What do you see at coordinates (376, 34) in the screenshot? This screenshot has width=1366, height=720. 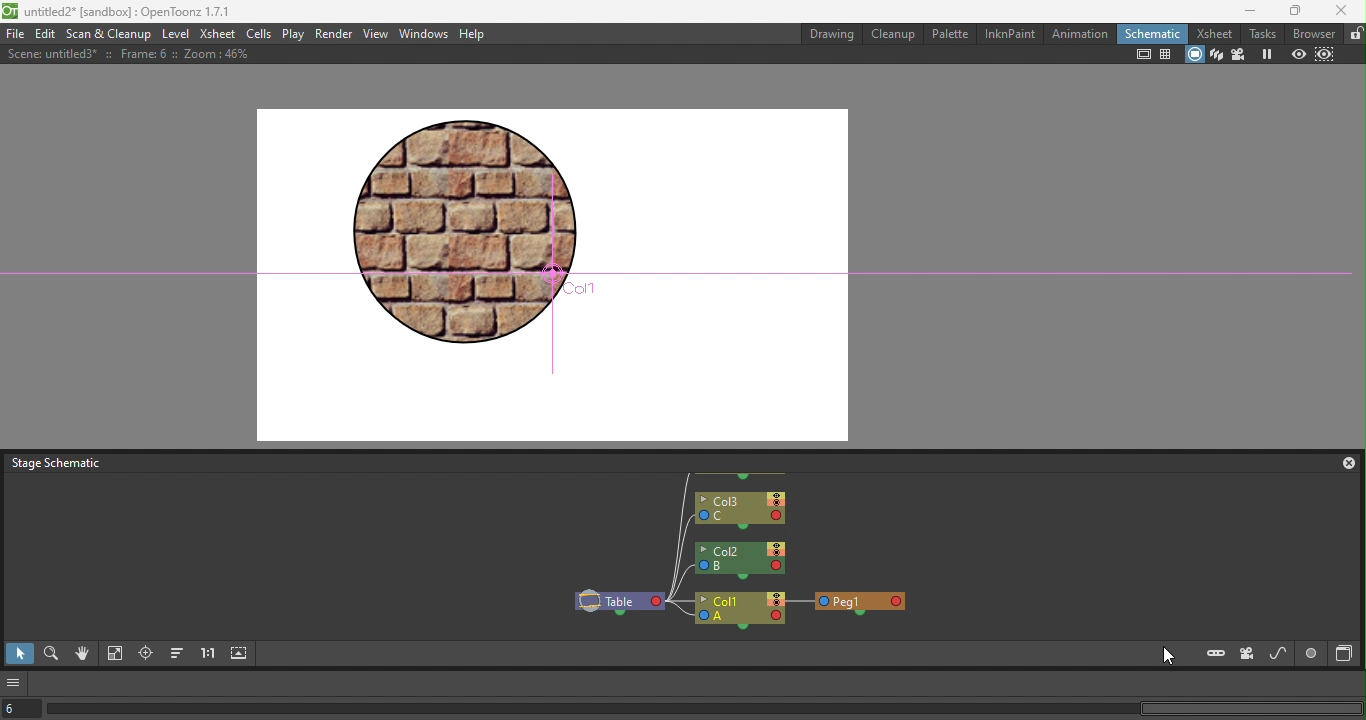 I see `View` at bounding box center [376, 34].